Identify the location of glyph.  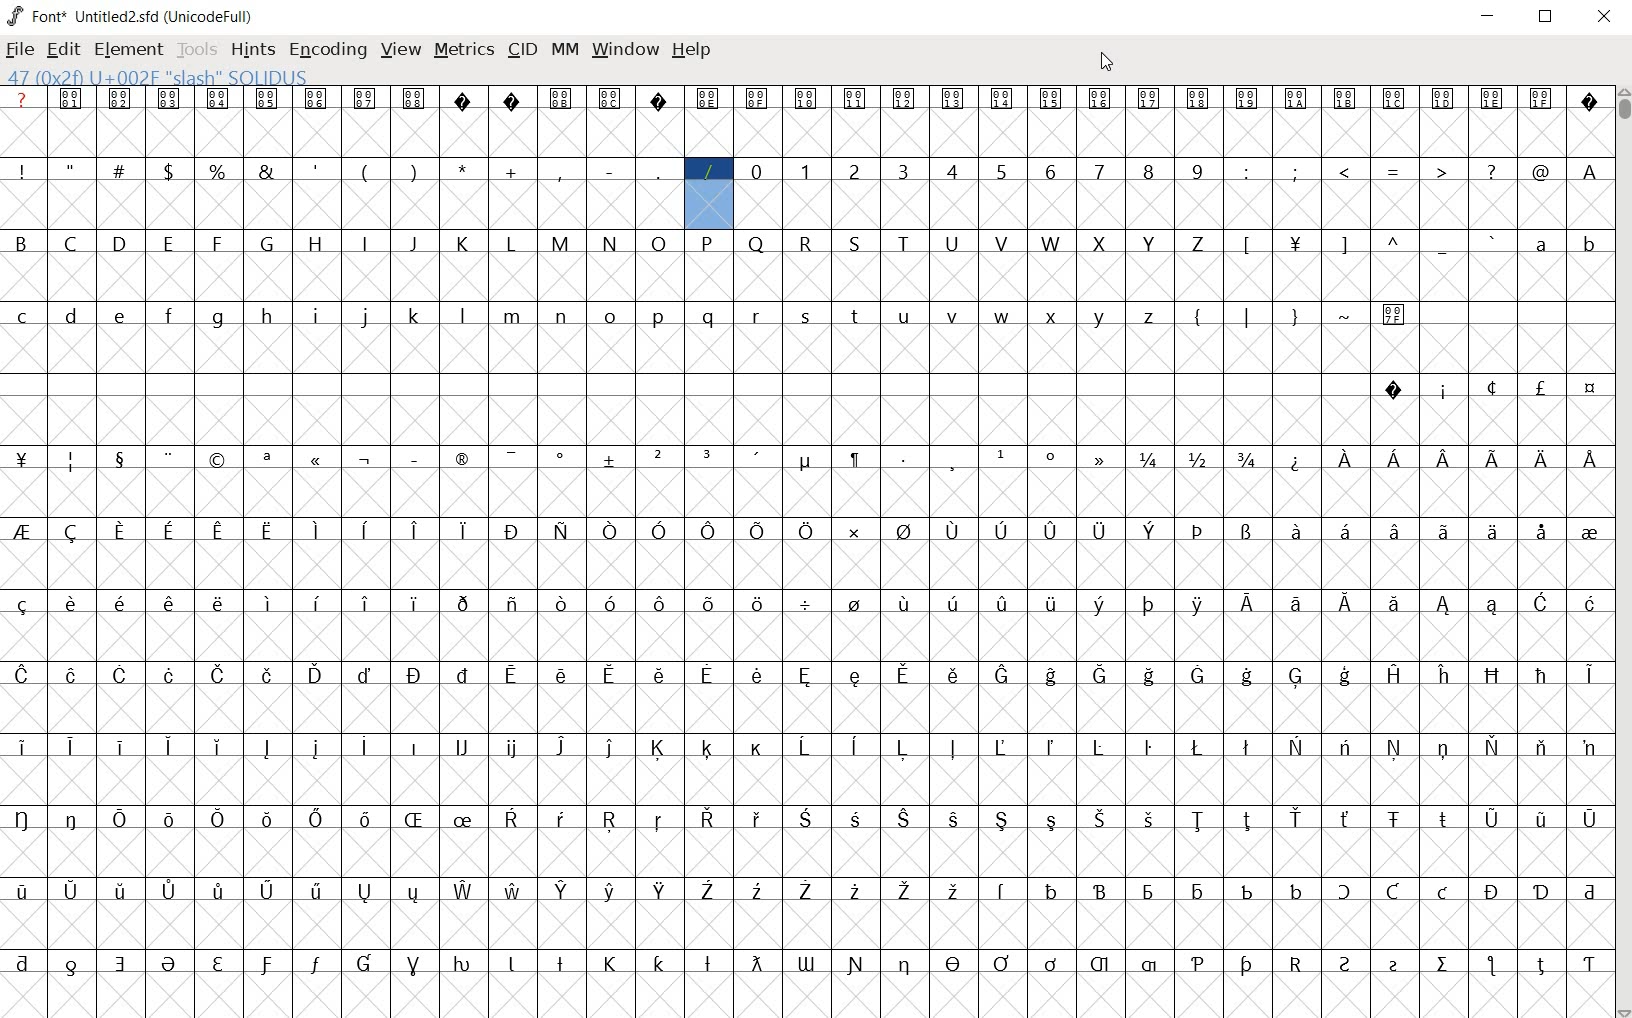
(1053, 891).